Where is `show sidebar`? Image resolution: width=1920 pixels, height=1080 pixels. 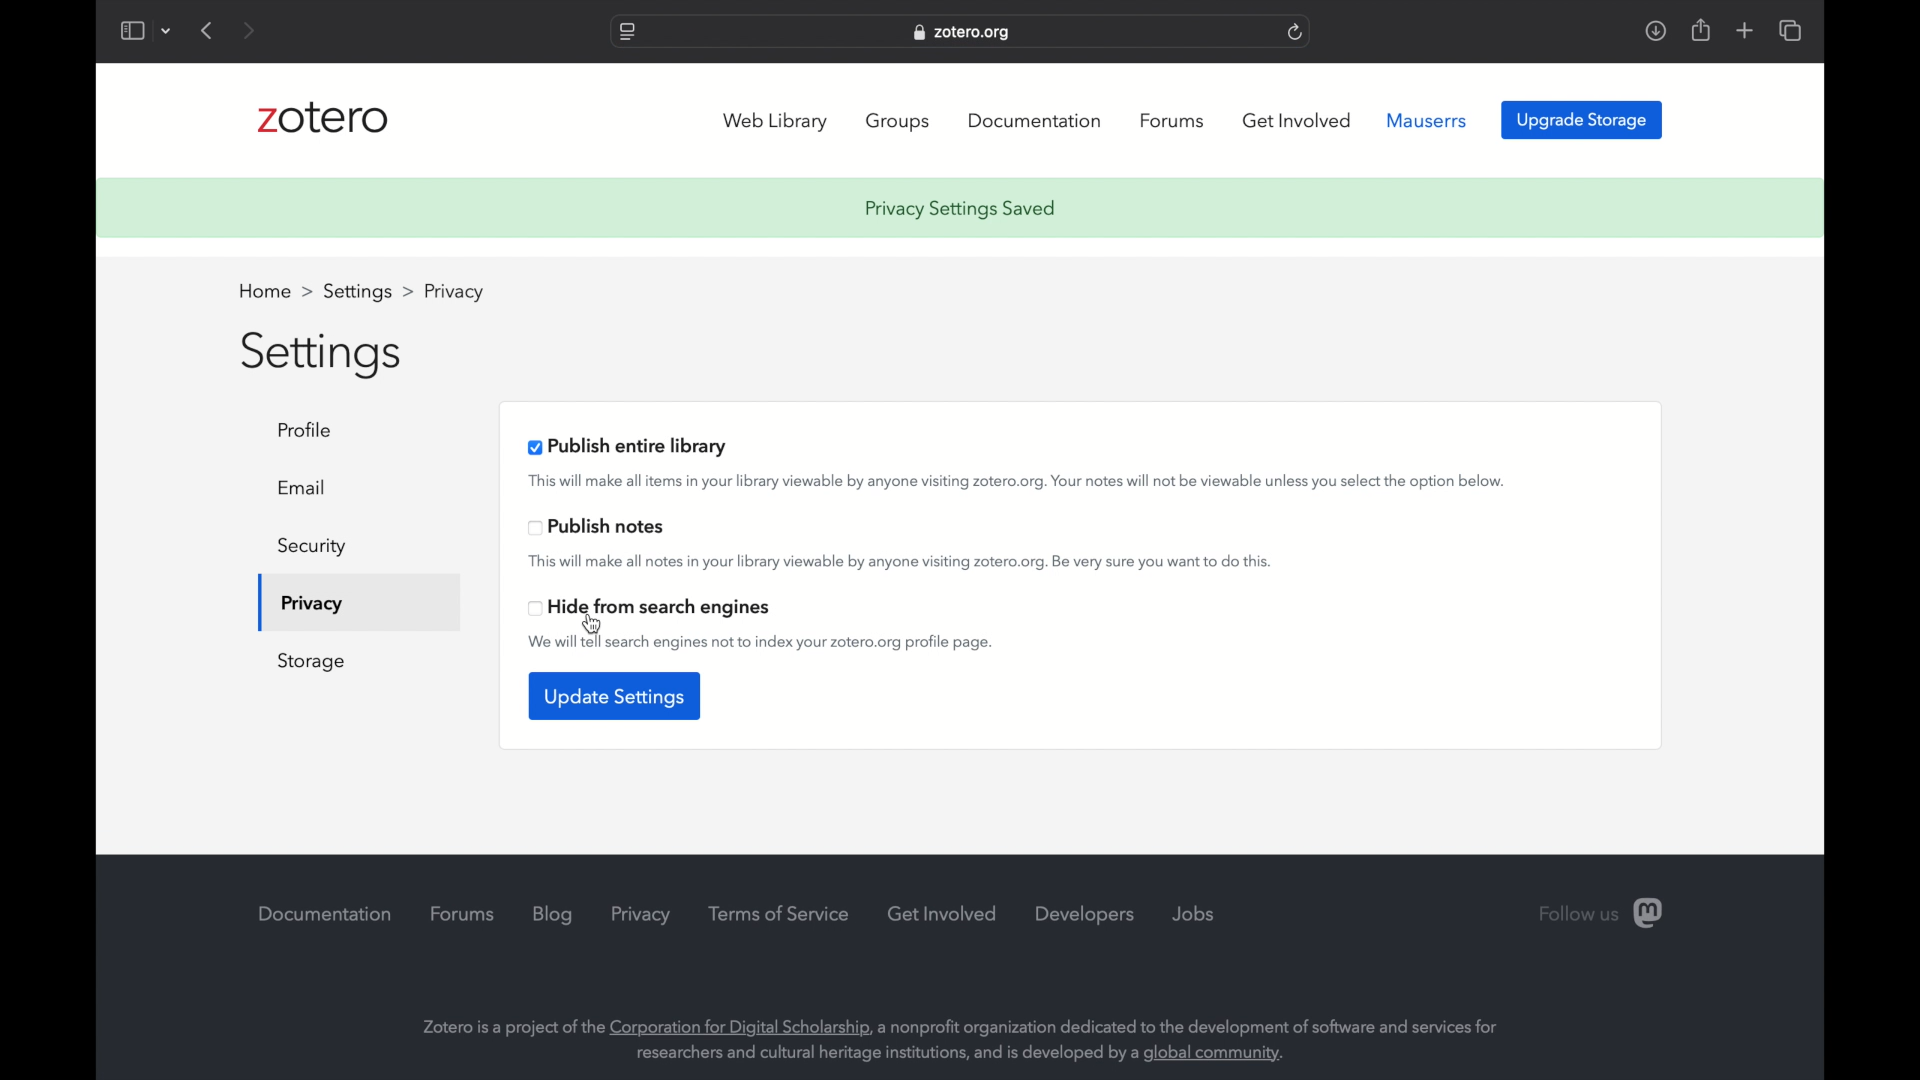
show sidebar is located at coordinates (131, 30).